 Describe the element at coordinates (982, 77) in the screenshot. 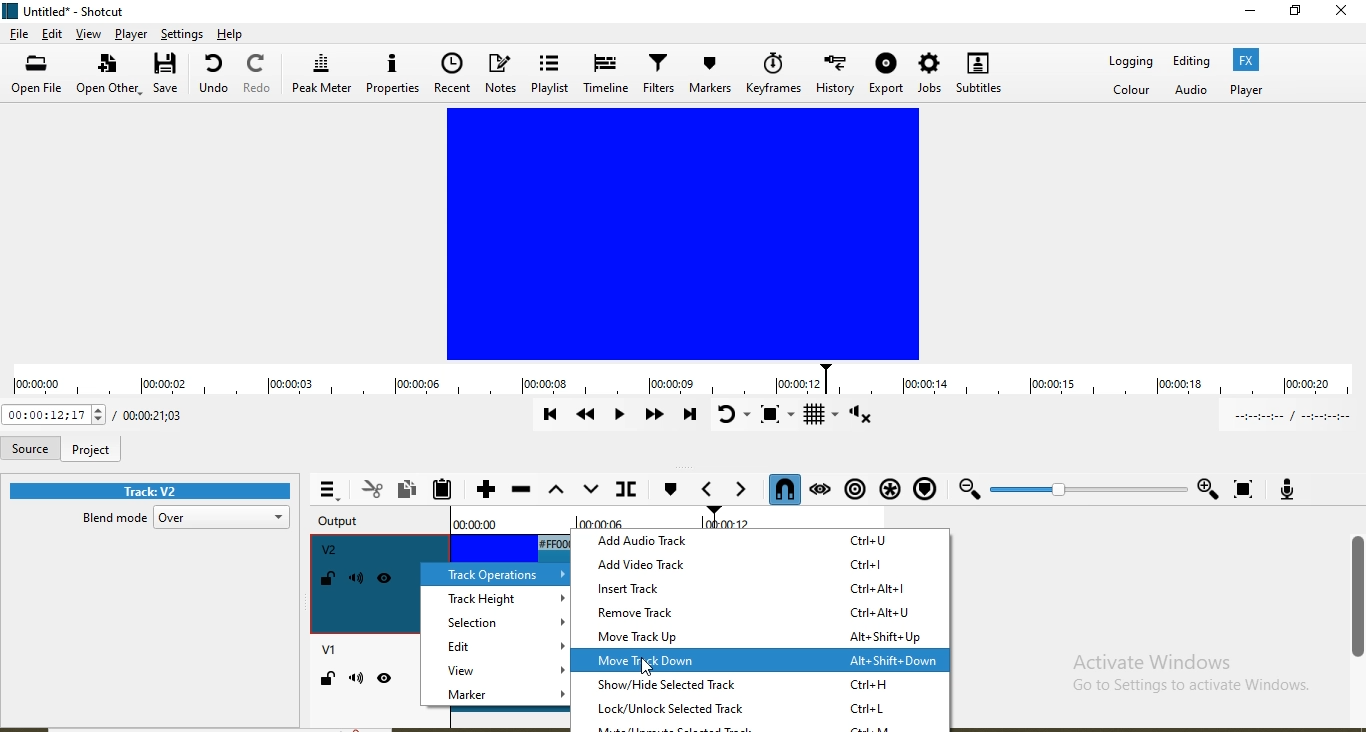

I see `Subtitles` at that location.